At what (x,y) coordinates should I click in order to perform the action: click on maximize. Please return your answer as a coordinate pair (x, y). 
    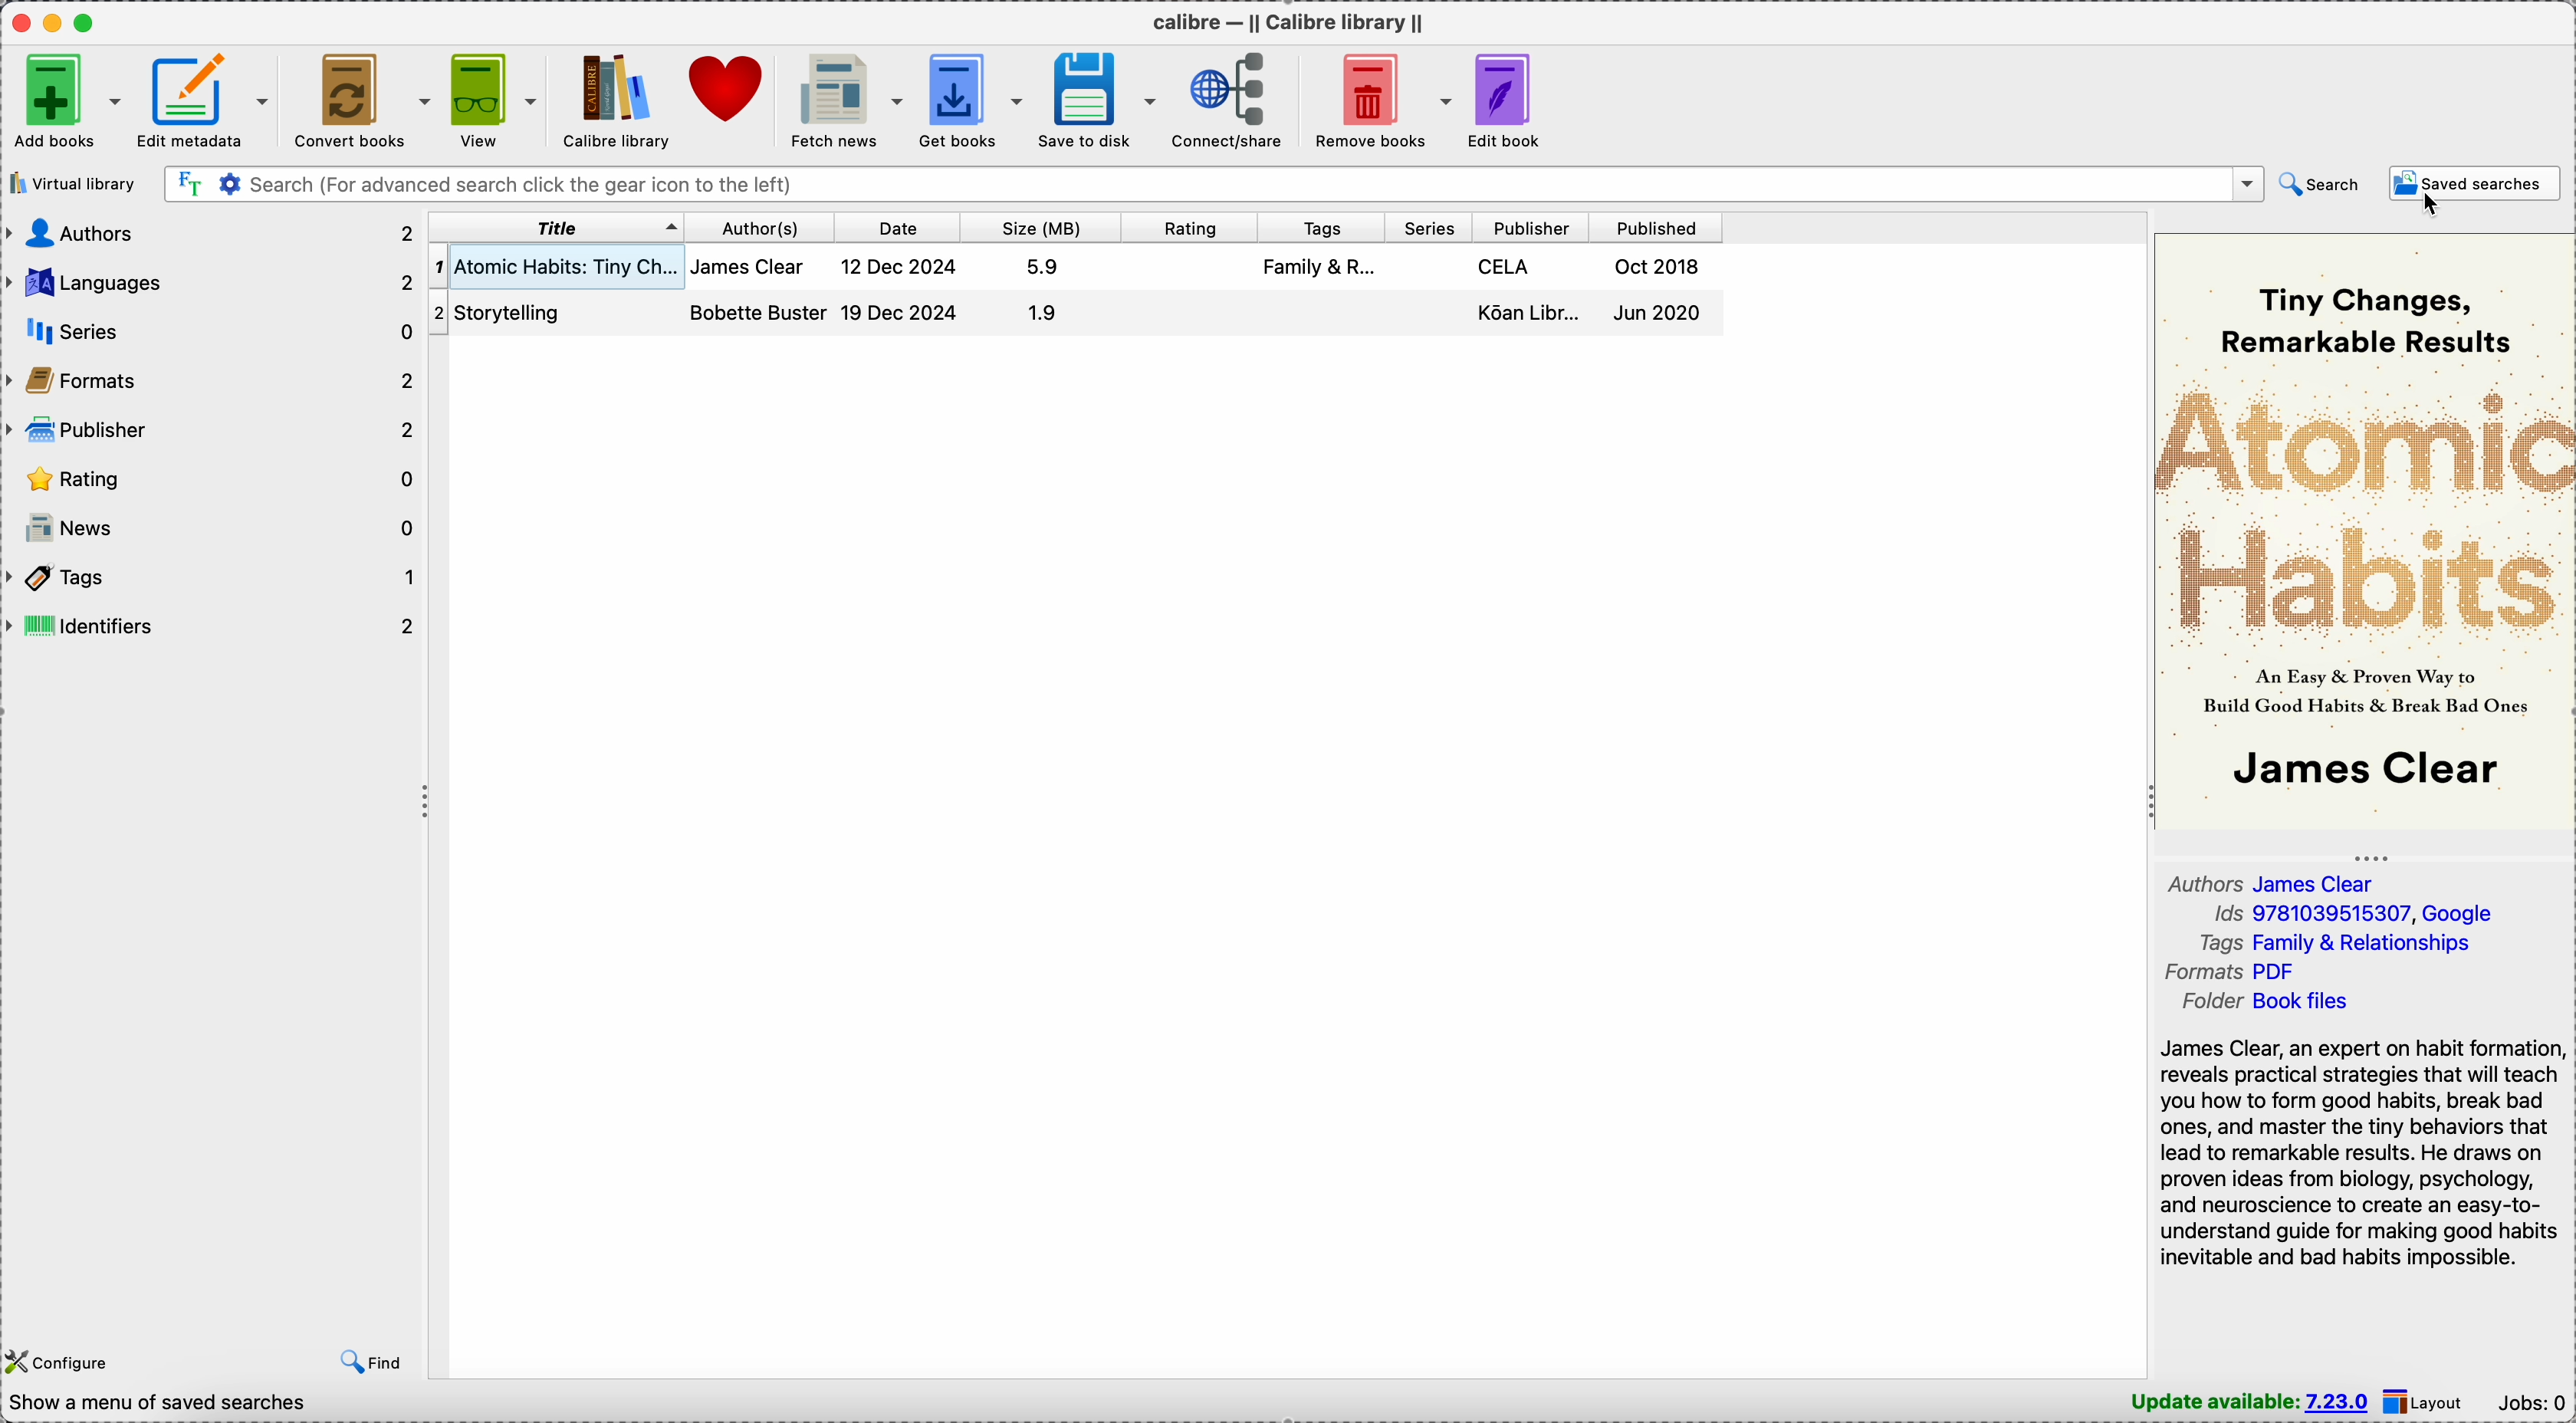
    Looking at the image, I should click on (85, 21).